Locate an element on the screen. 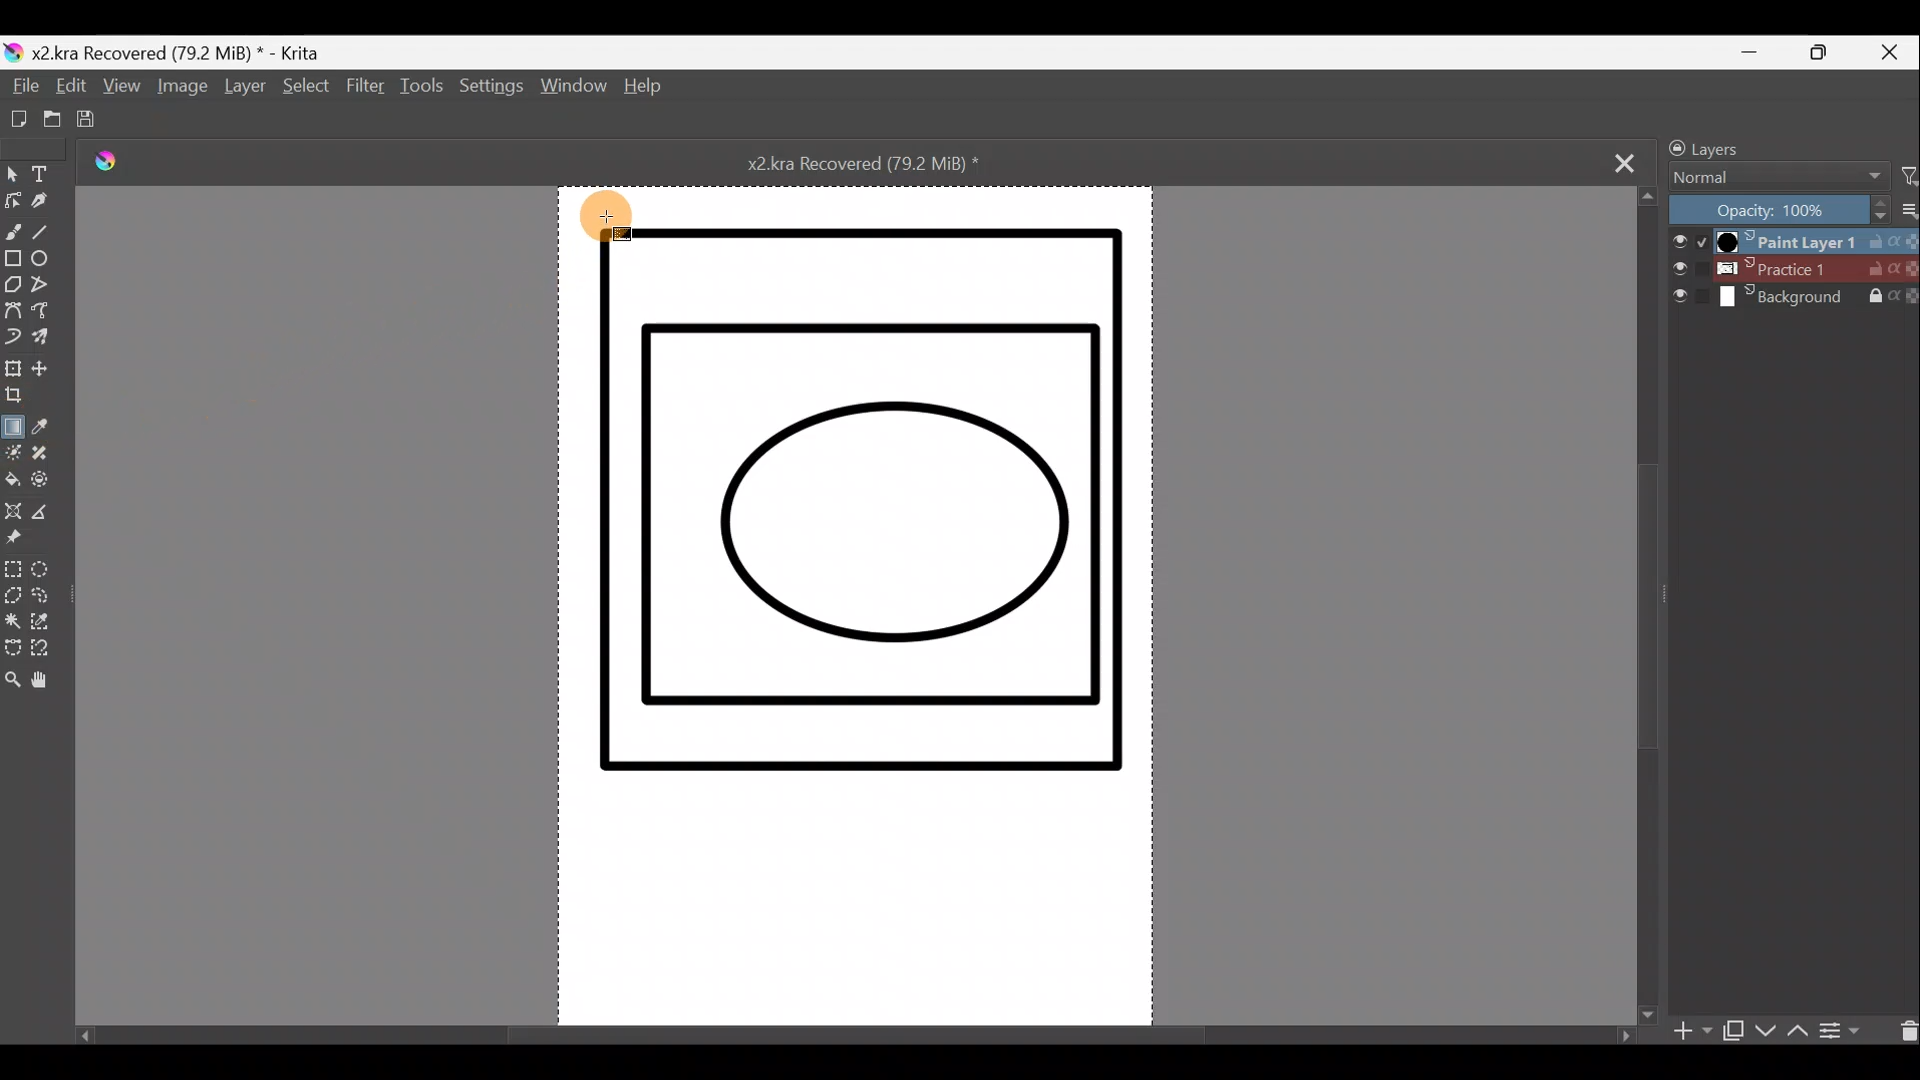  Line tool is located at coordinates (45, 235).